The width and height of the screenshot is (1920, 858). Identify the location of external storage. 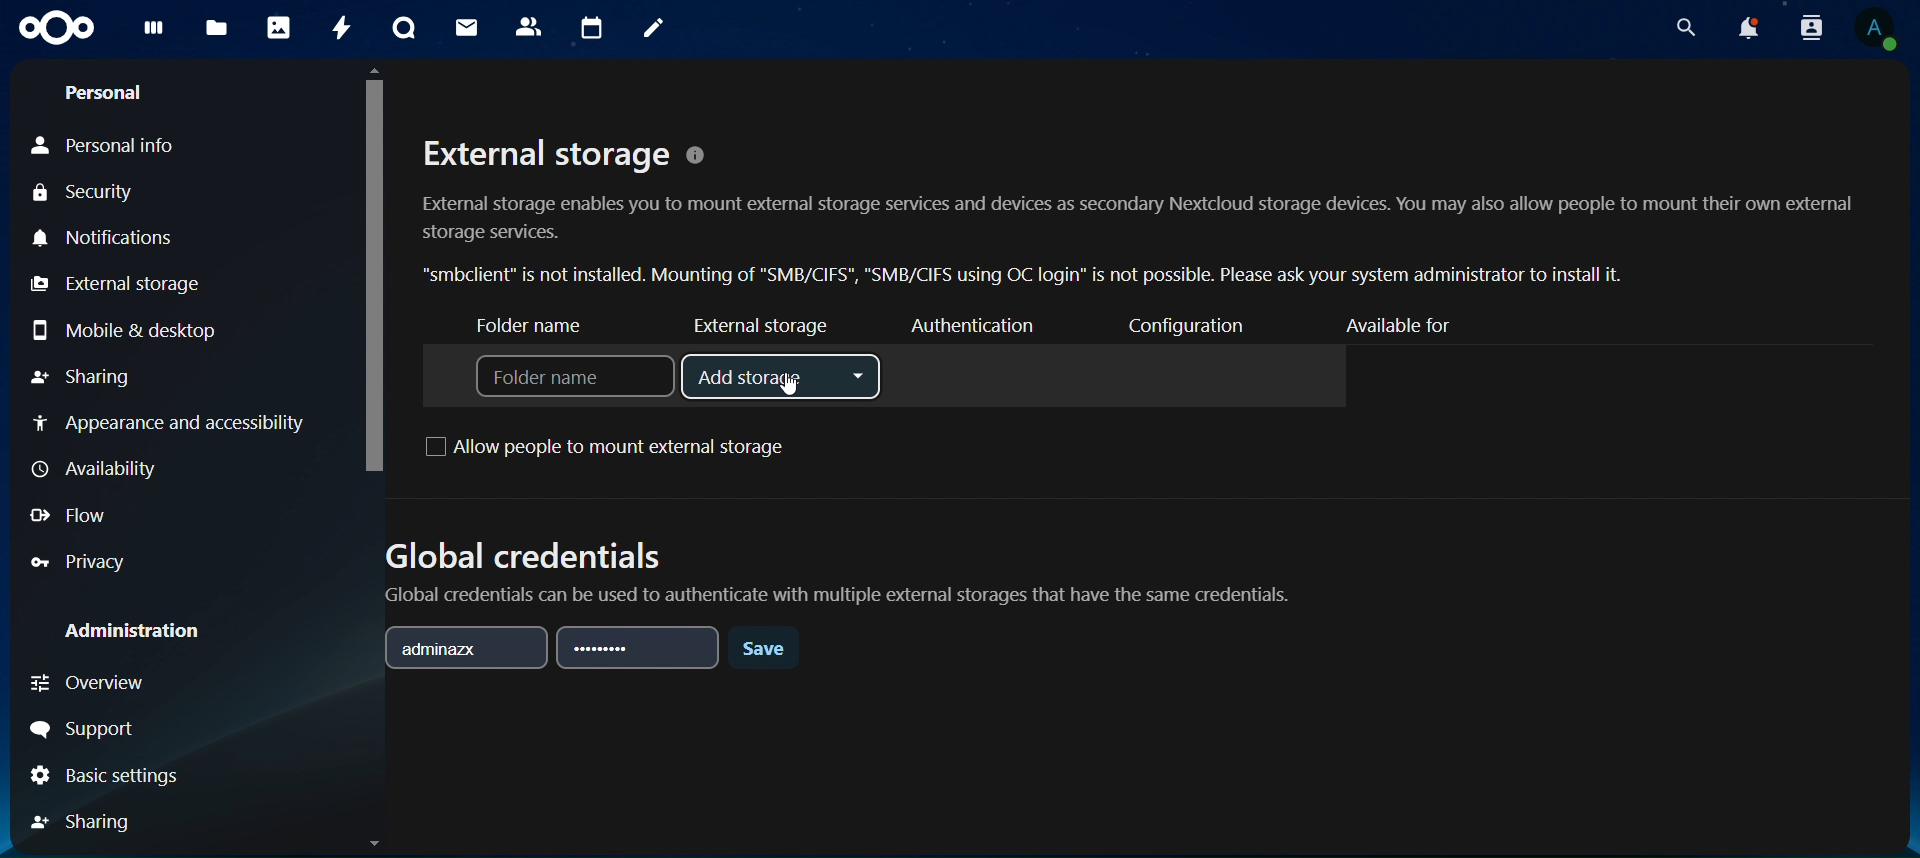
(760, 325).